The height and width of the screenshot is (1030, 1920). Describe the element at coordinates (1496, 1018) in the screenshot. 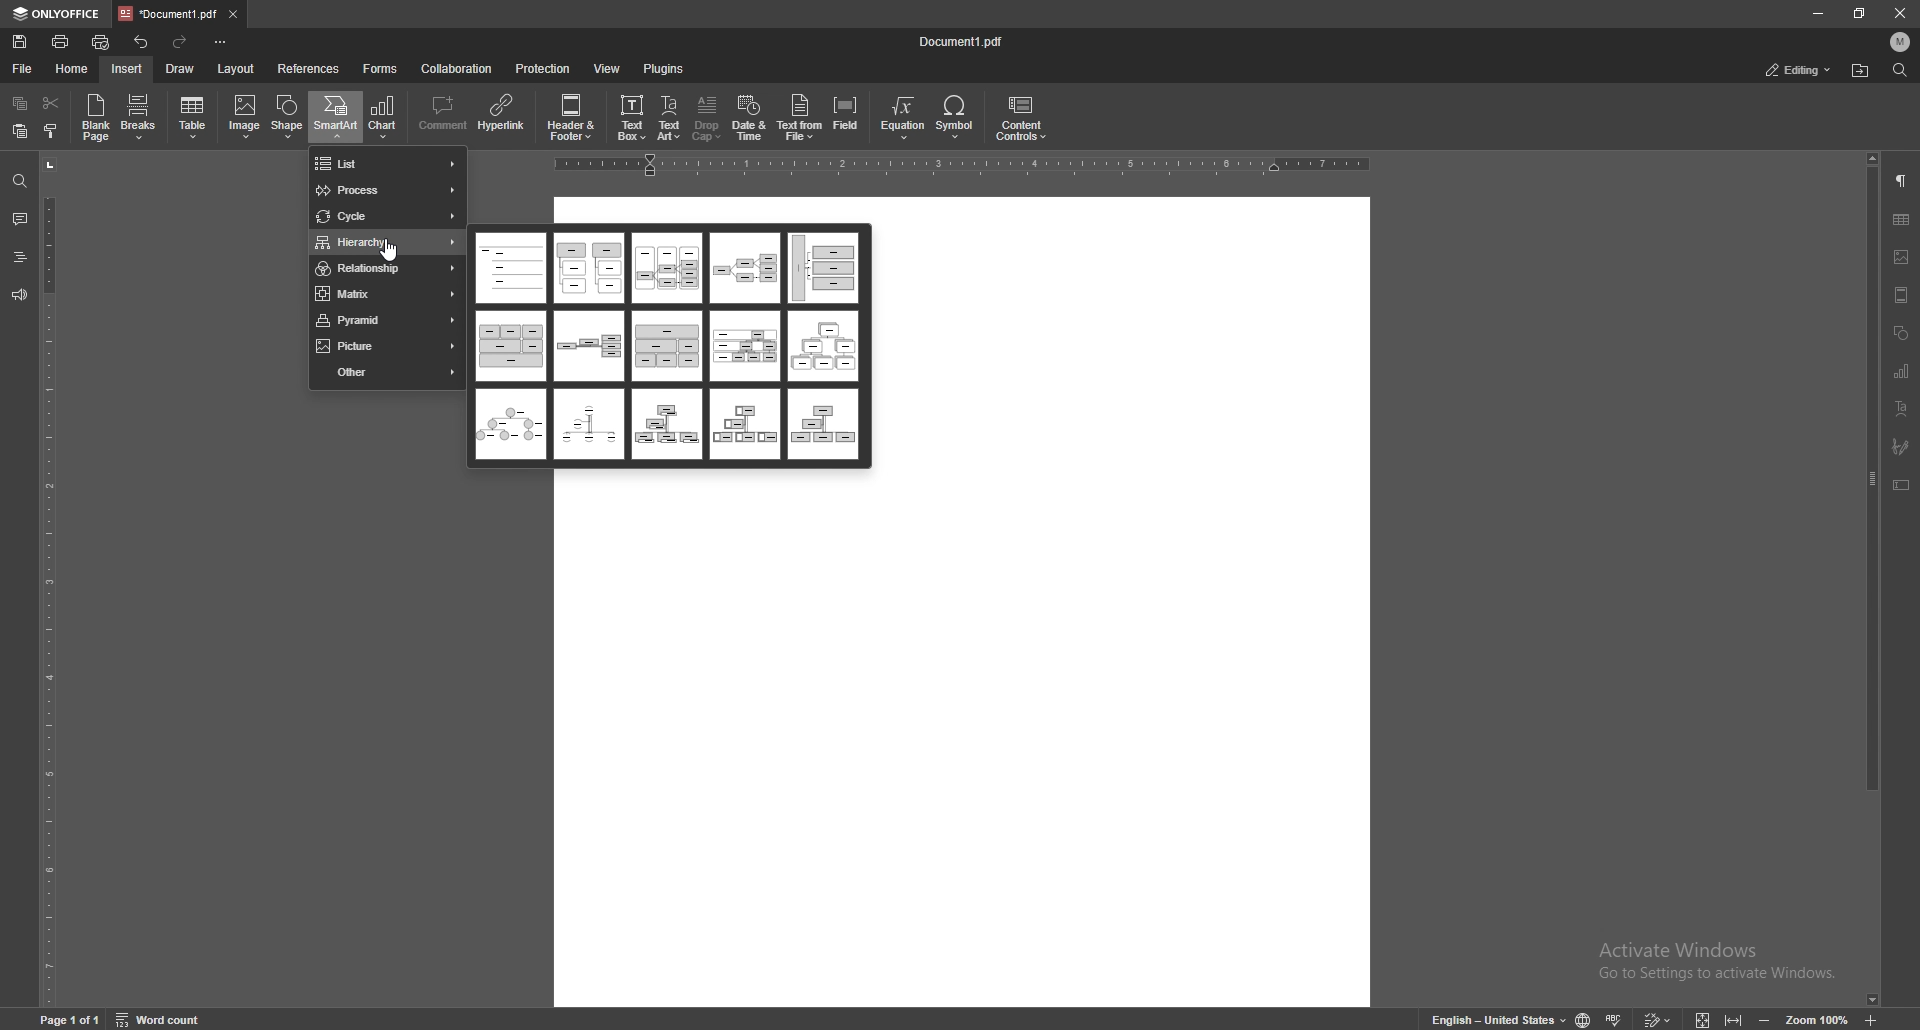

I see `change text language` at that location.